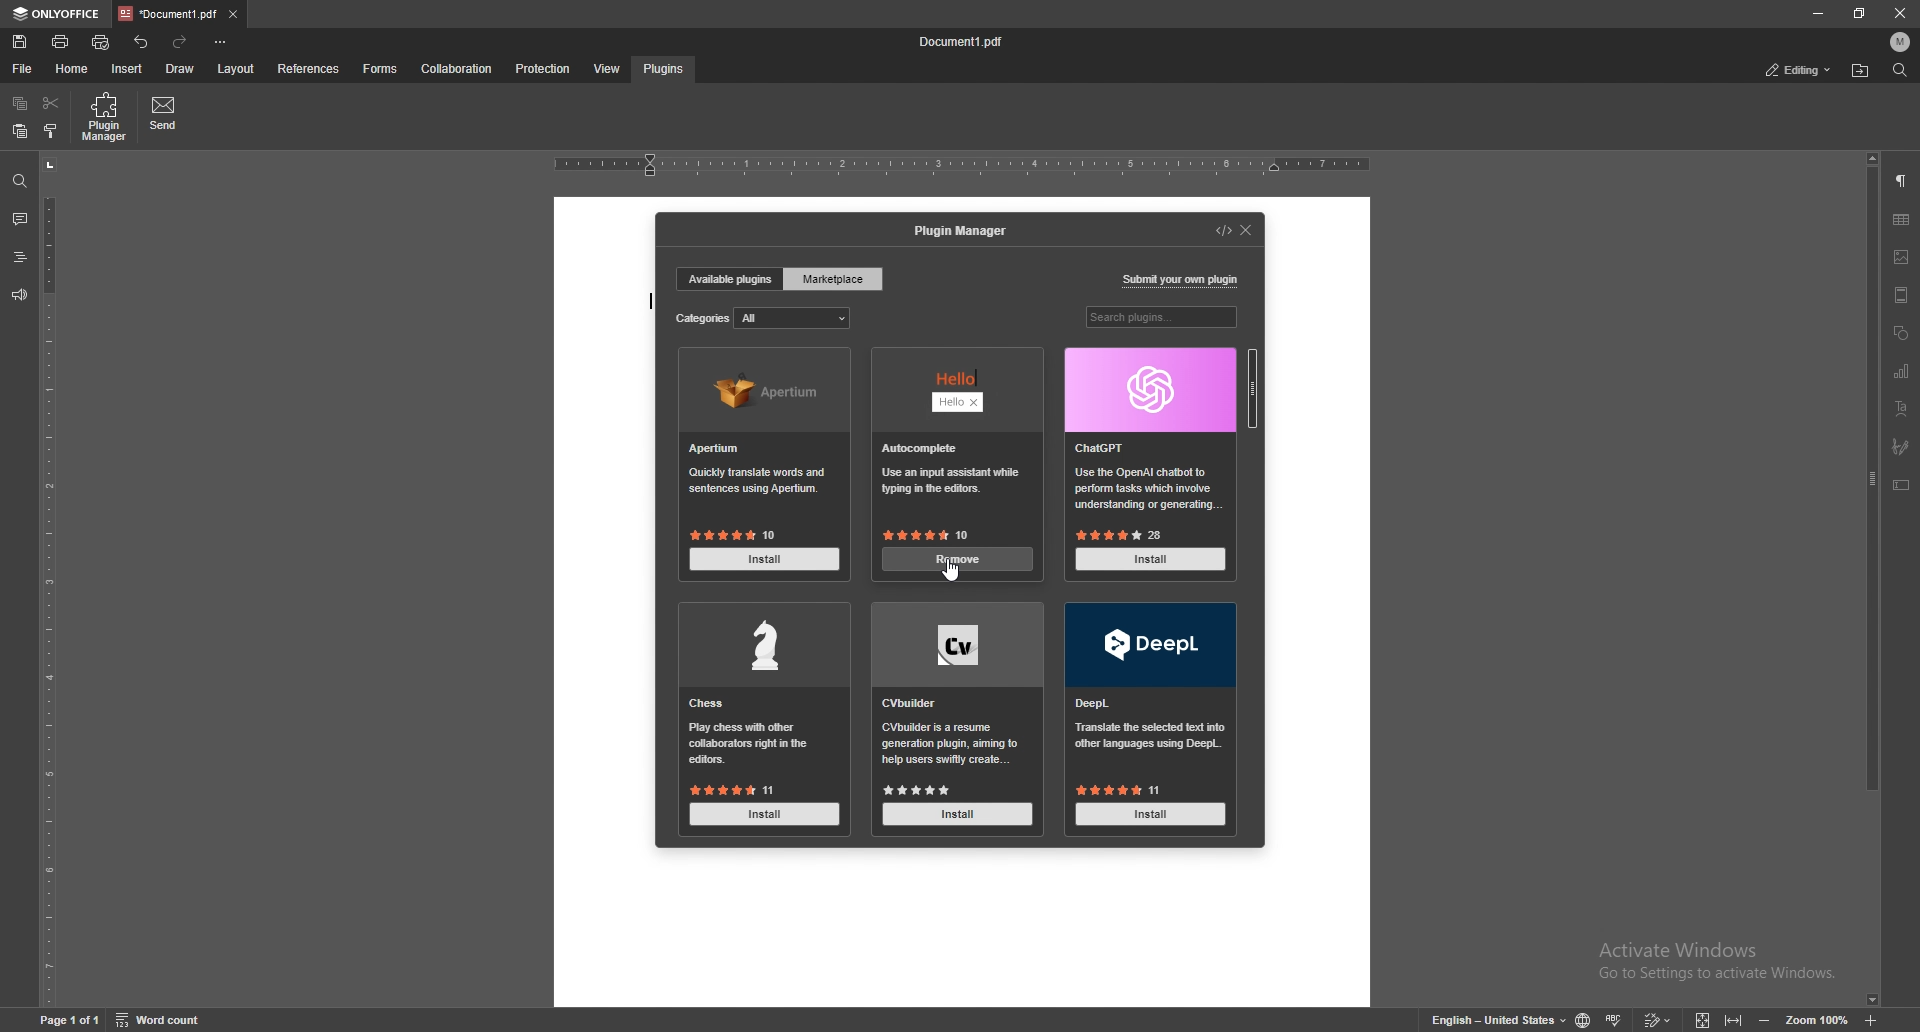 The width and height of the screenshot is (1920, 1032). Describe the element at coordinates (962, 164) in the screenshot. I see `horizontal rule` at that location.